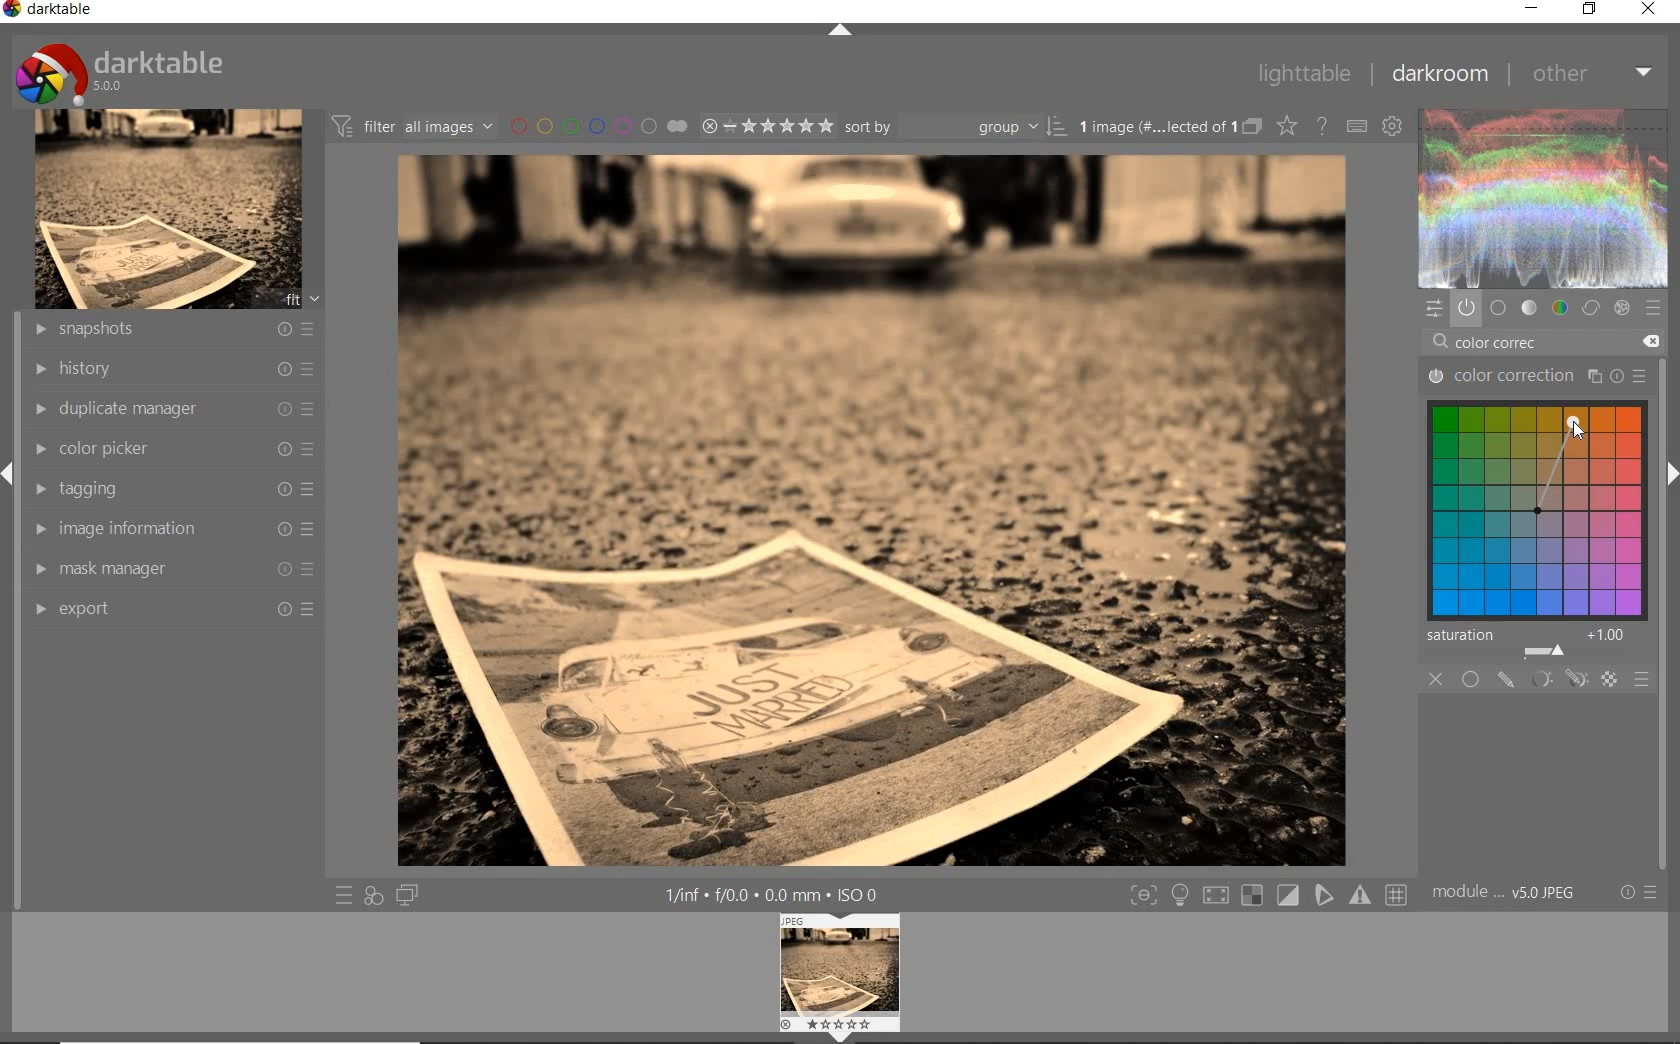  Describe the element at coordinates (171, 410) in the screenshot. I see `duplicate manager` at that location.